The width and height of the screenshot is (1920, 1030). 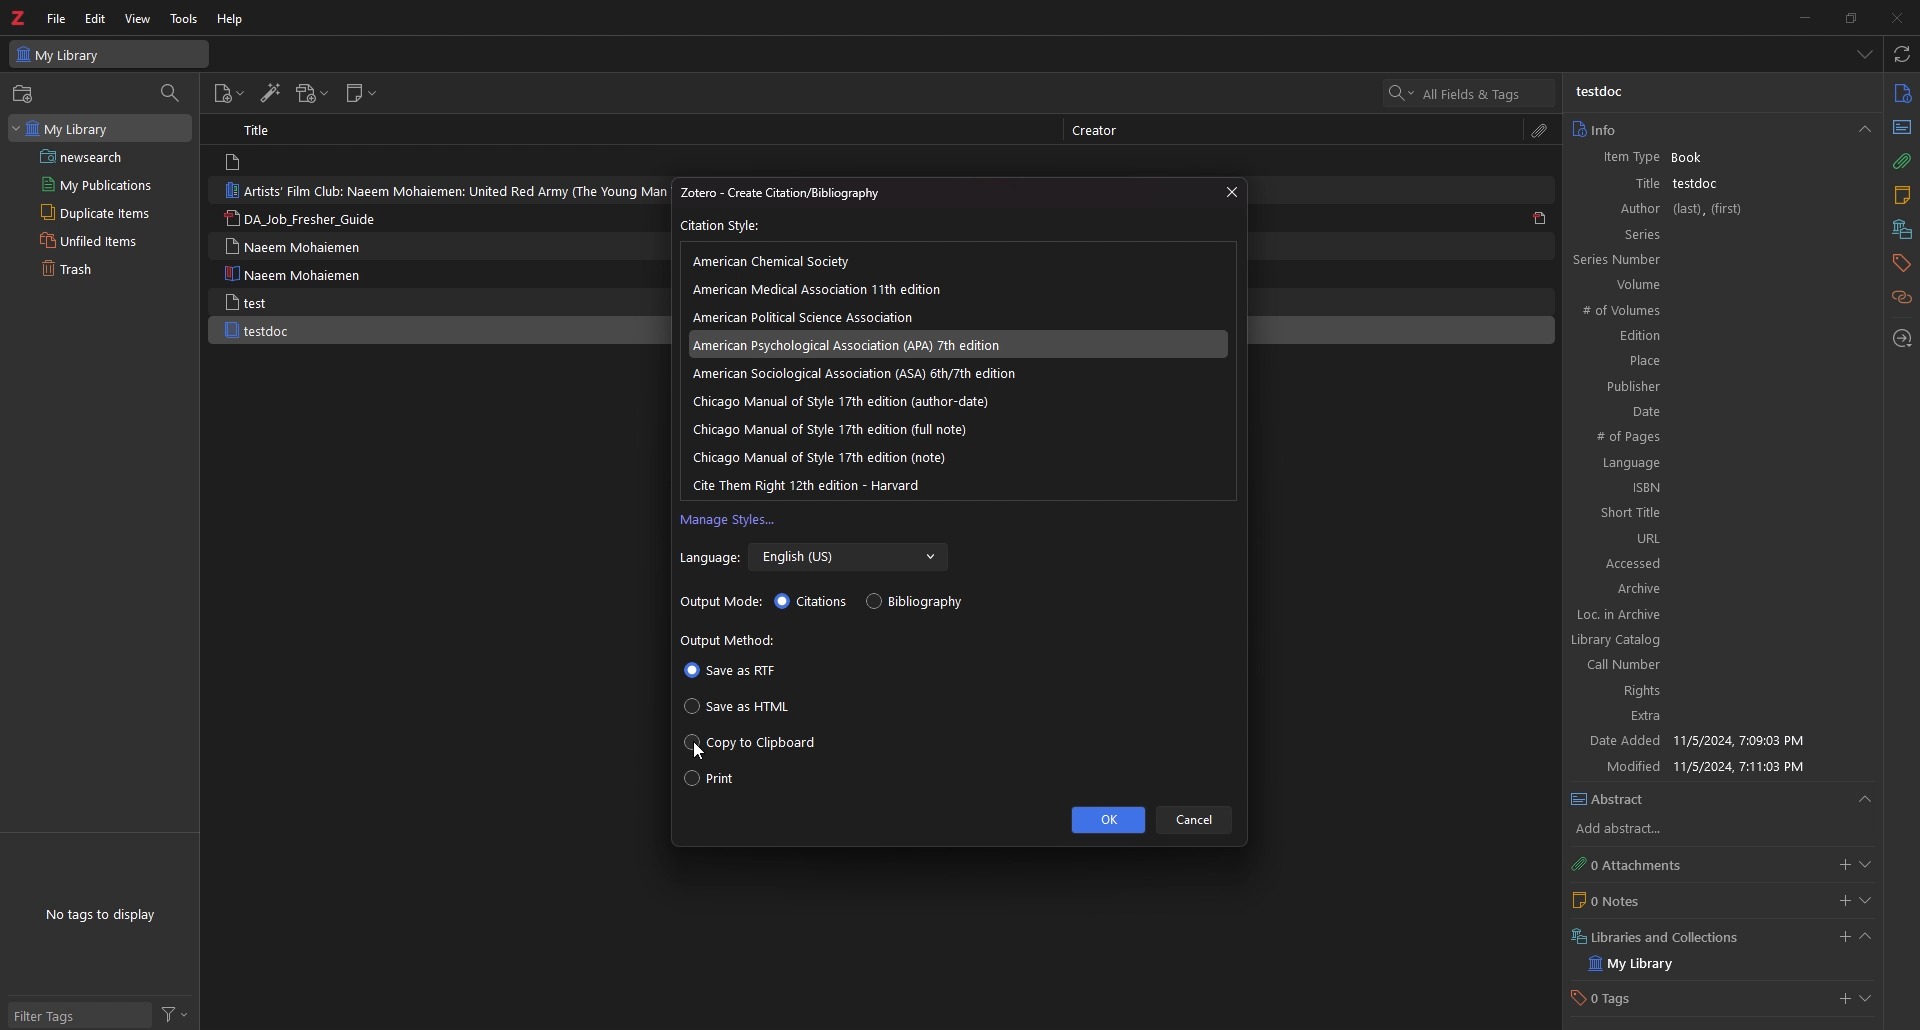 I want to click on new item, so click(x=228, y=96).